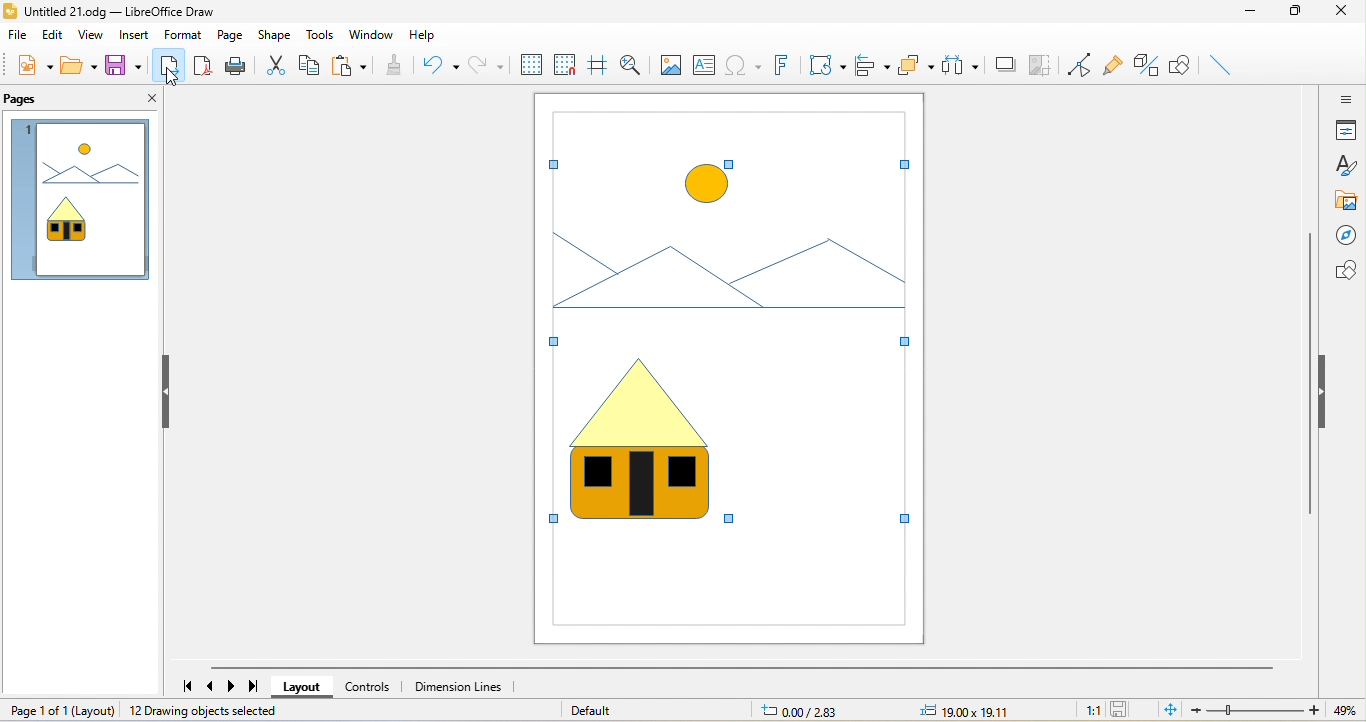  I want to click on help, so click(437, 35).